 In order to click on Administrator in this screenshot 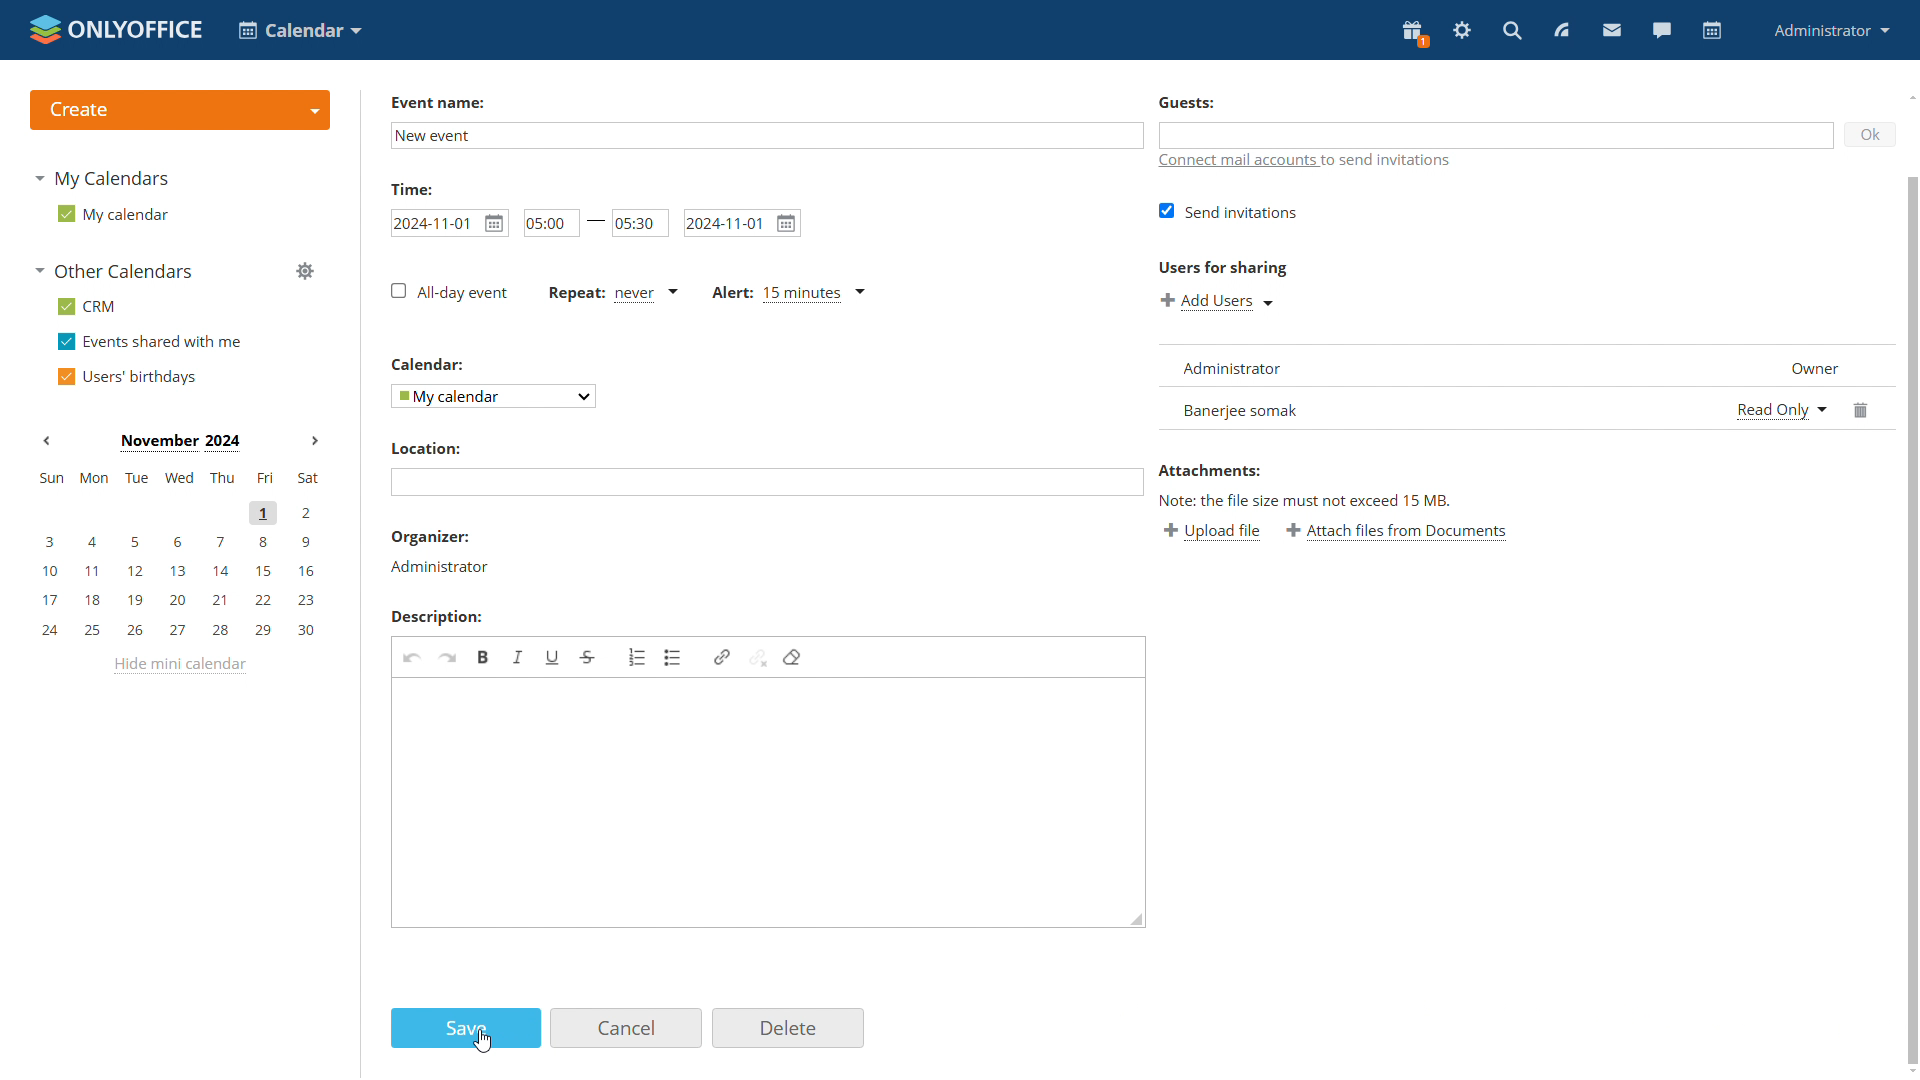, I will do `click(440, 567)`.